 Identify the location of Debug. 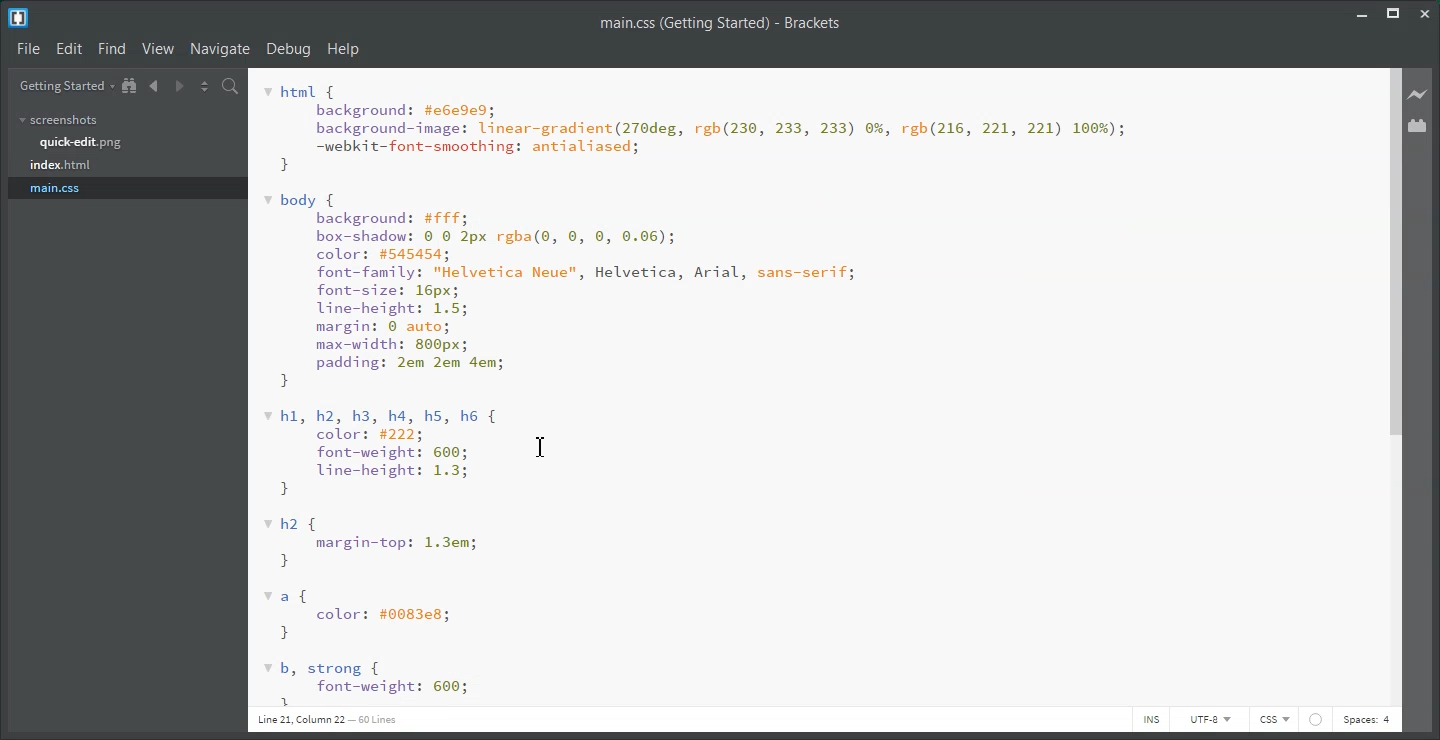
(288, 49).